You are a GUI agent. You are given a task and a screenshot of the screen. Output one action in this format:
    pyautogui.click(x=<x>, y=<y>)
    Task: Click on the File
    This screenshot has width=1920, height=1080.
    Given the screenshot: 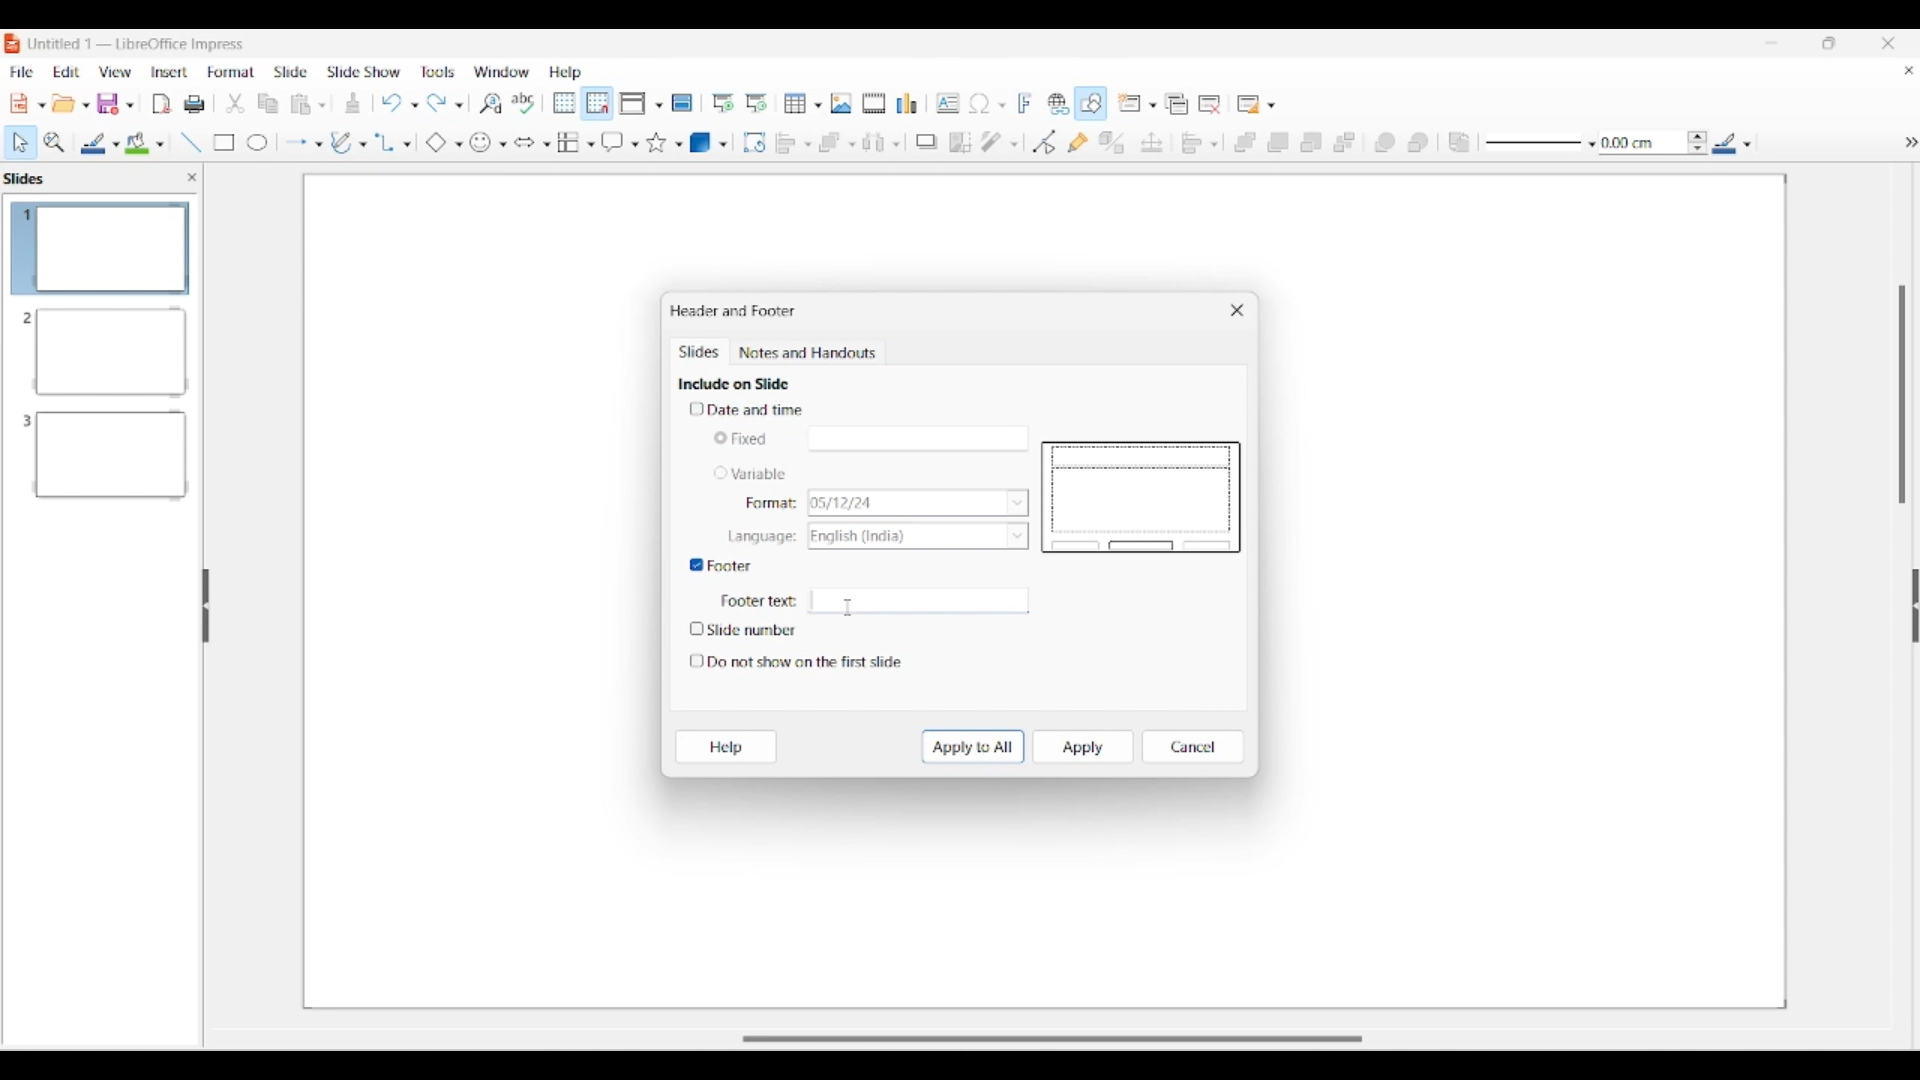 What is the action you would take?
    pyautogui.click(x=159, y=106)
    